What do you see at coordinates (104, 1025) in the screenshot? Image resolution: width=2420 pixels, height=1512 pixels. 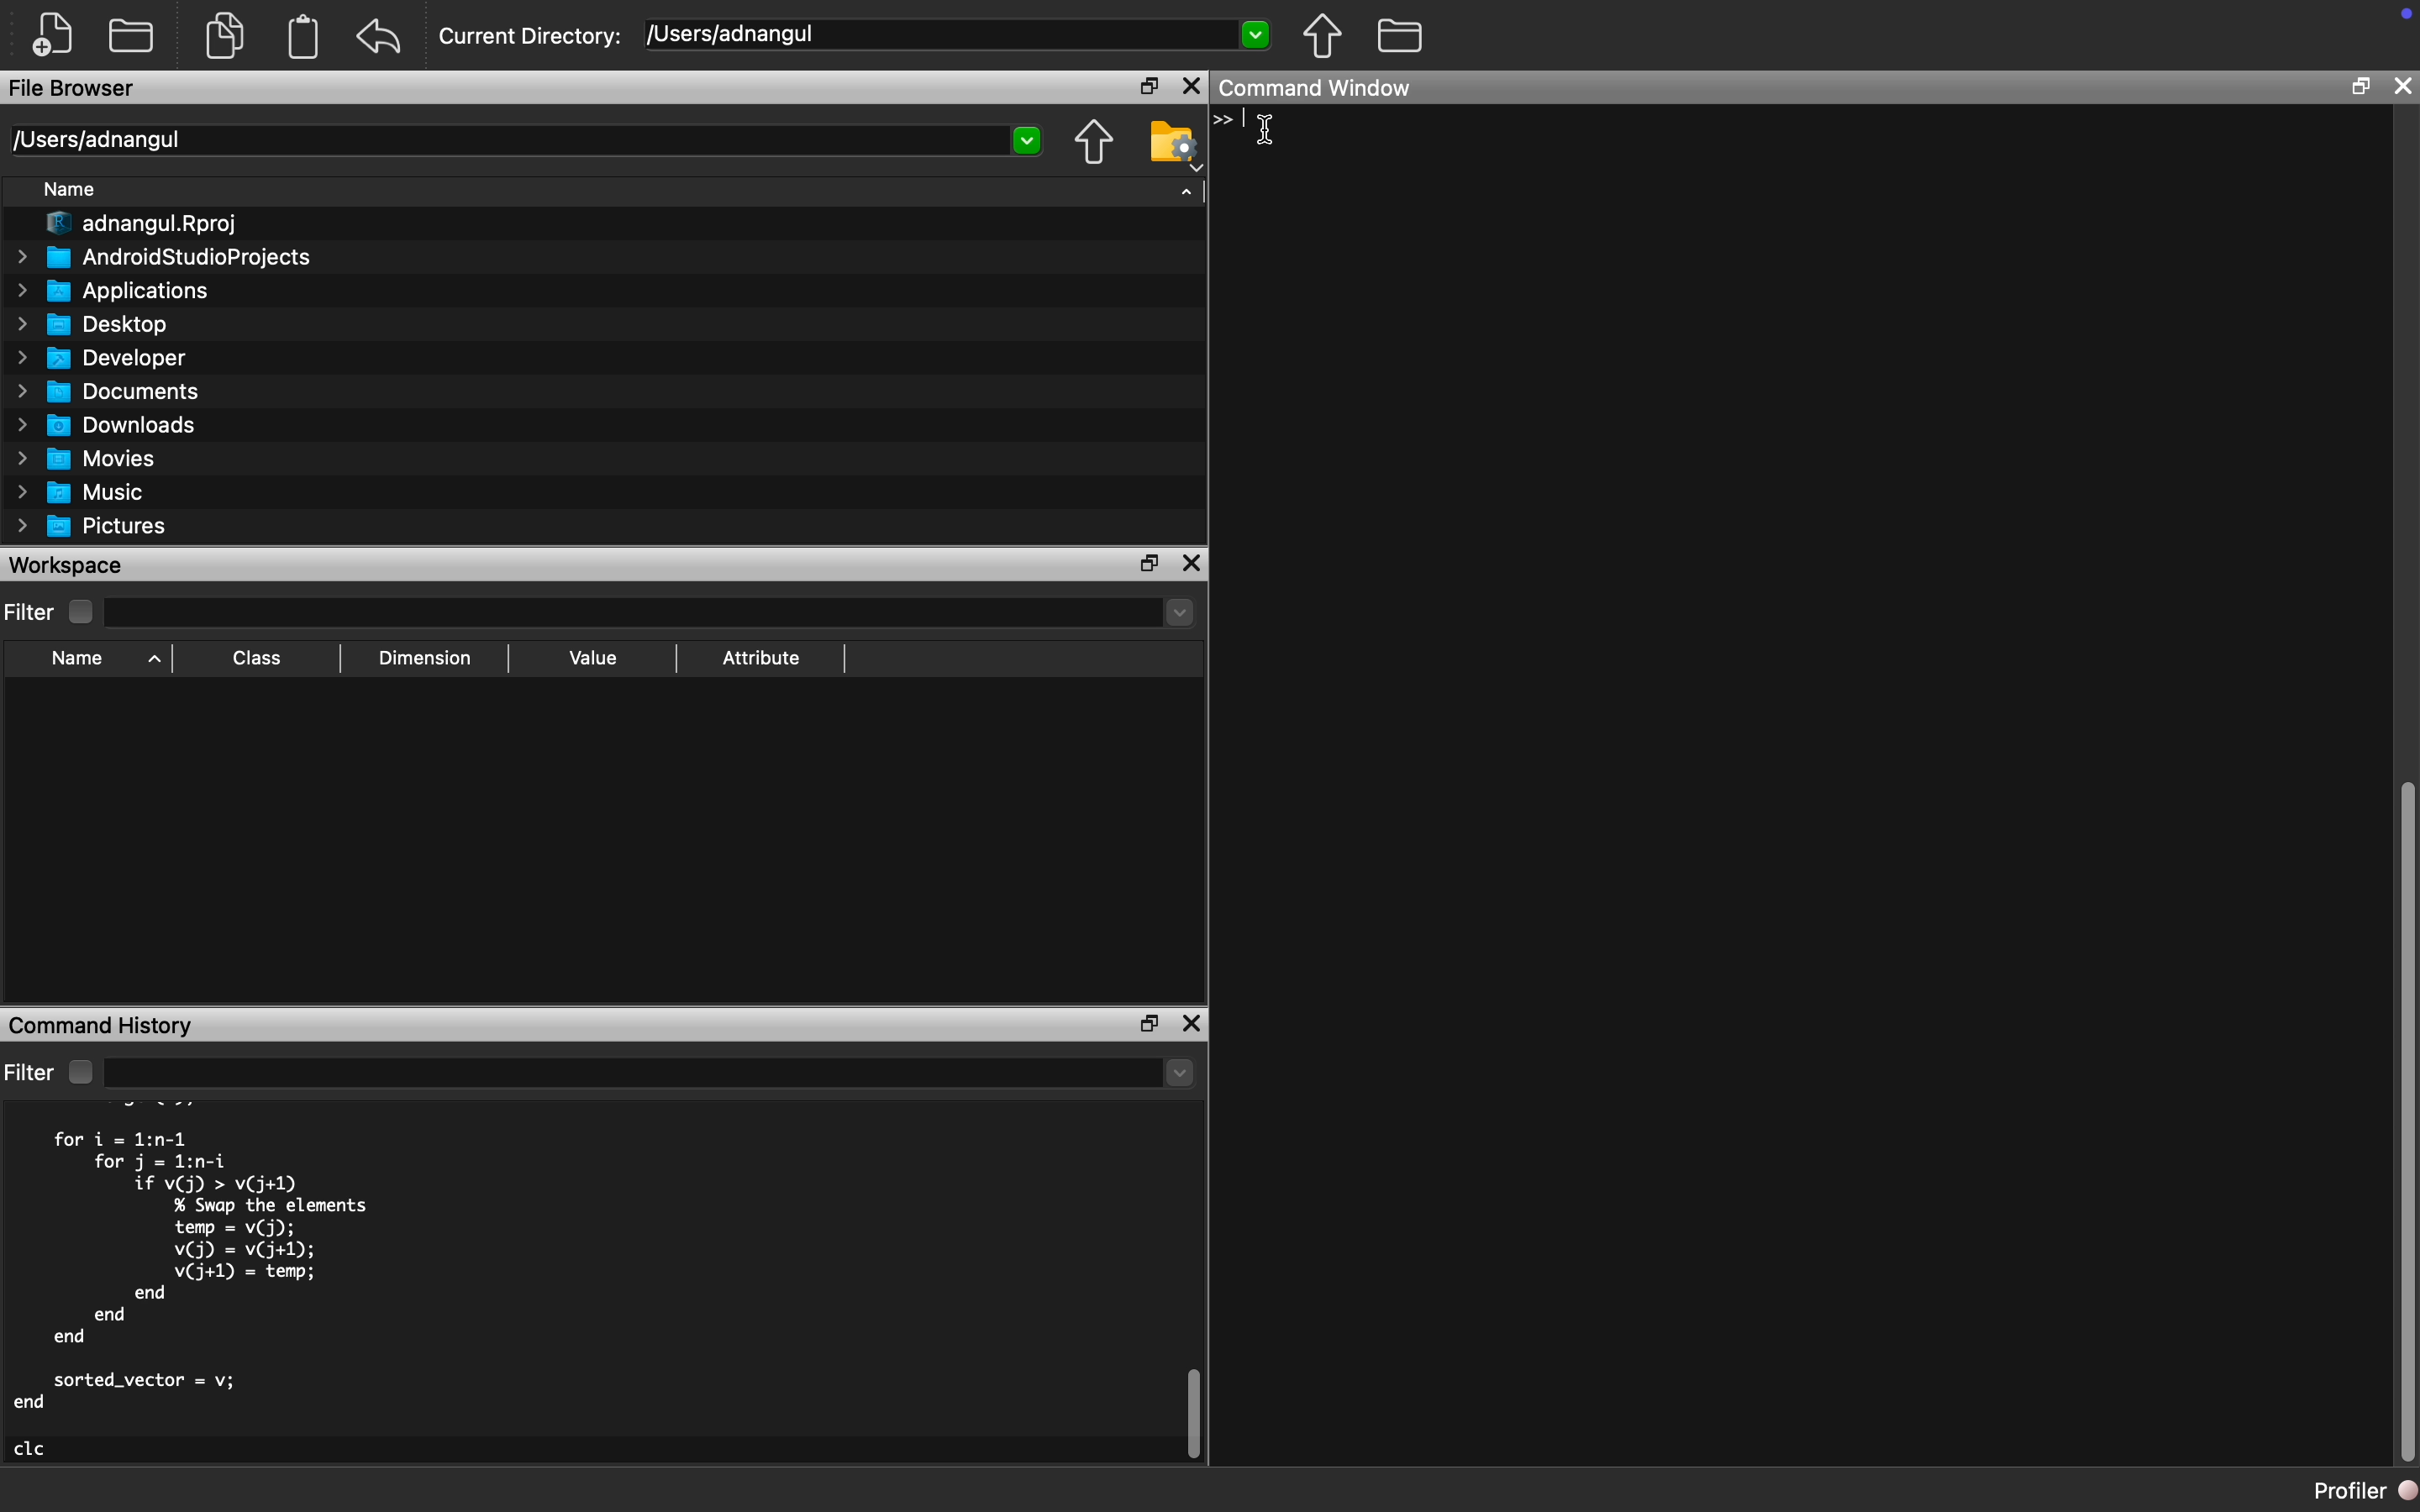 I see `Command History` at bounding box center [104, 1025].